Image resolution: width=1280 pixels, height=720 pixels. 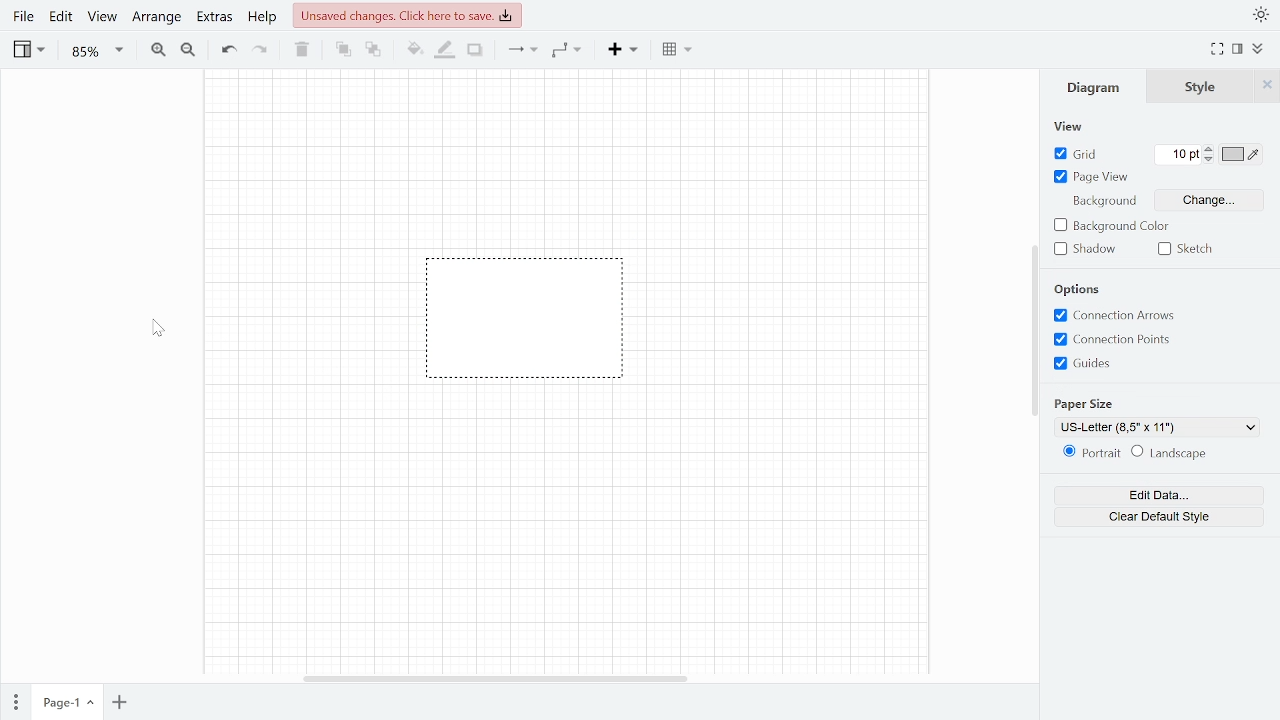 What do you see at coordinates (66, 703) in the screenshot?
I see `Current page (page 1)` at bounding box center [66, 703].